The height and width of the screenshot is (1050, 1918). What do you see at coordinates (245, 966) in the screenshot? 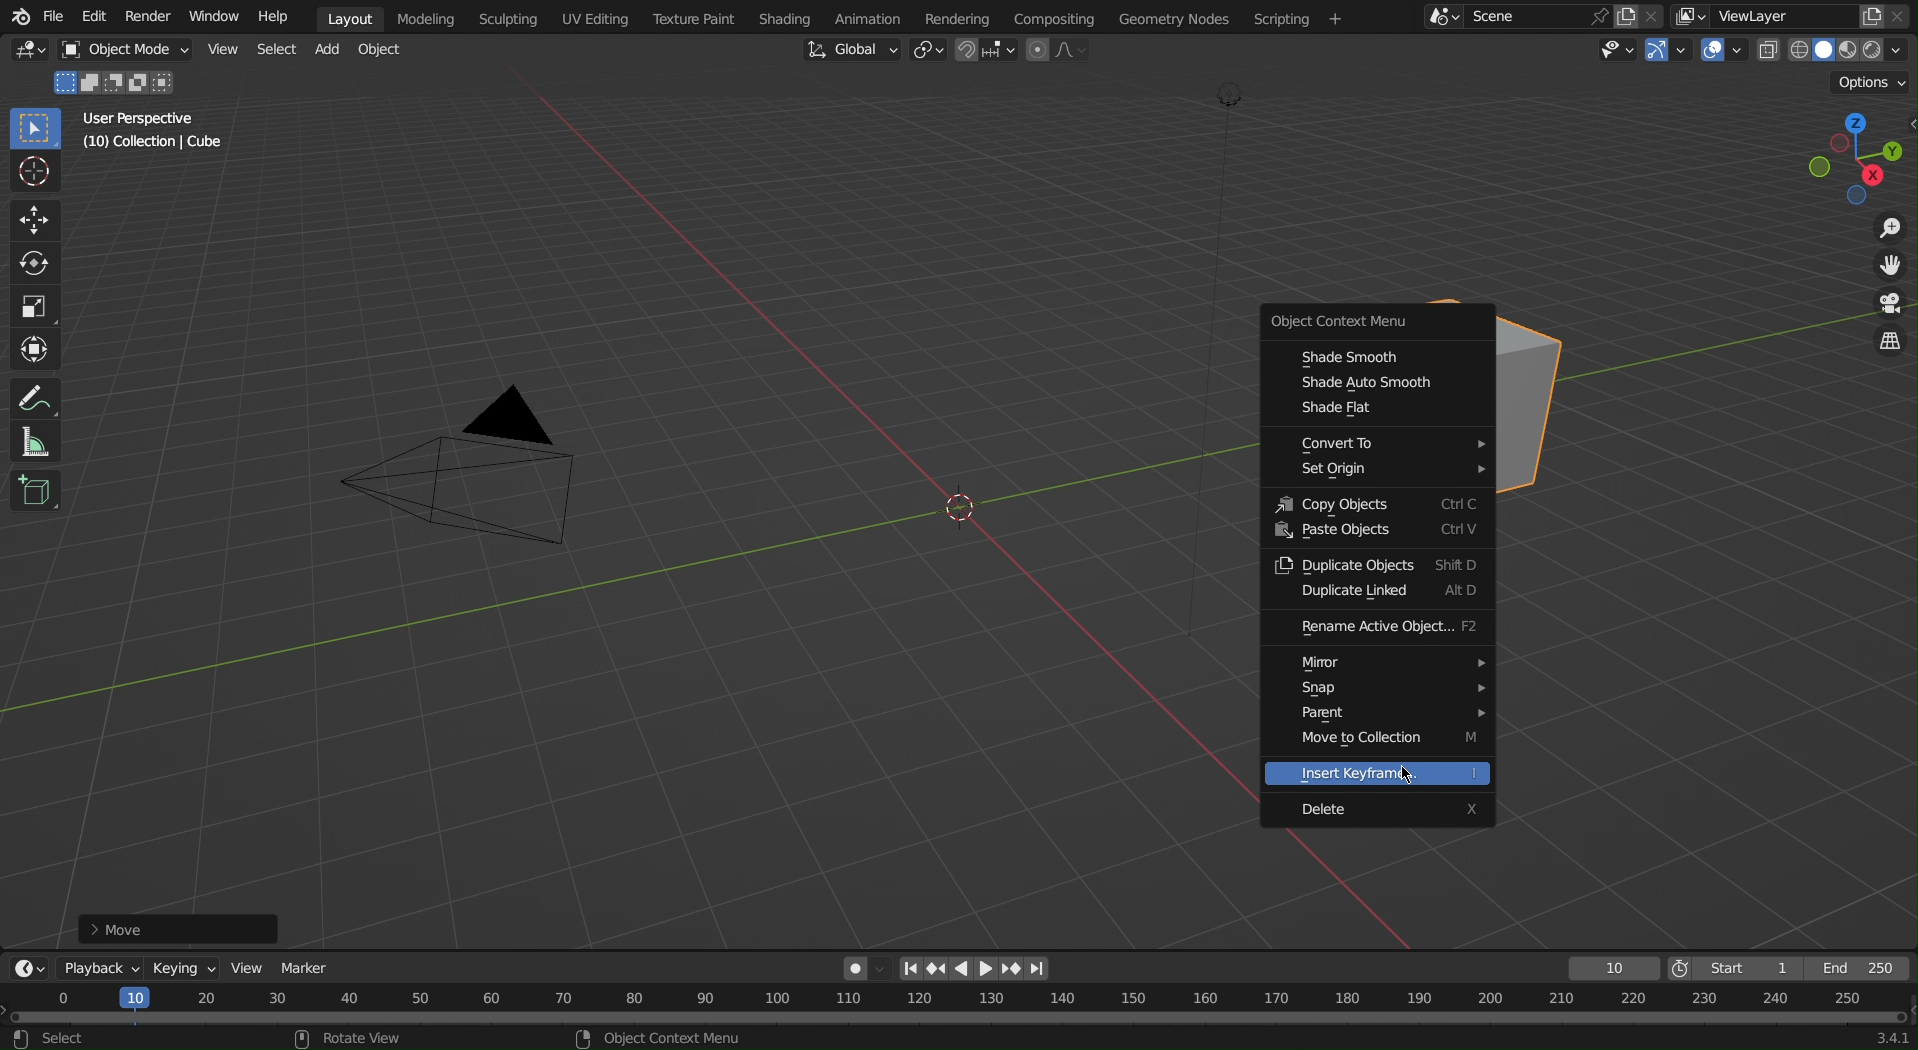
I see `View` at bounding box center [245, 966].